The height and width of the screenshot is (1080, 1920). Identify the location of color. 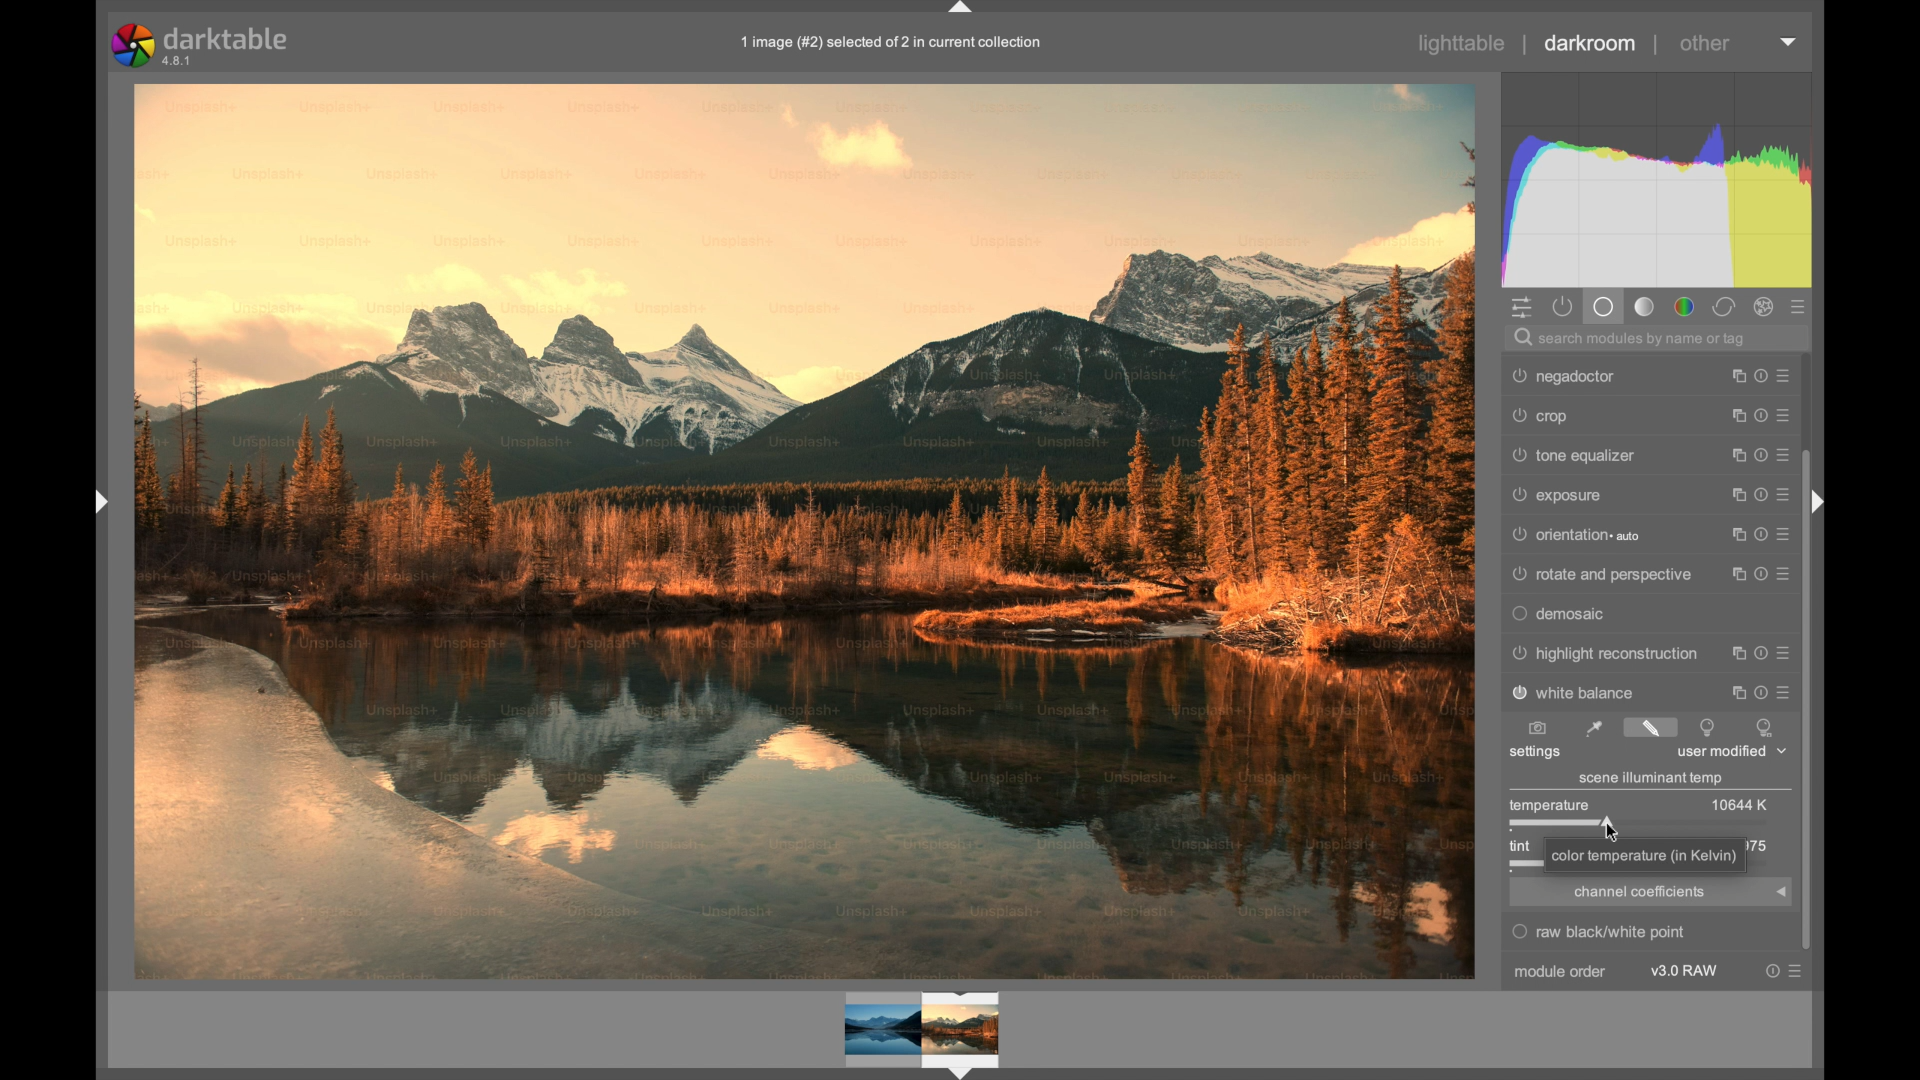
(1686, 307).